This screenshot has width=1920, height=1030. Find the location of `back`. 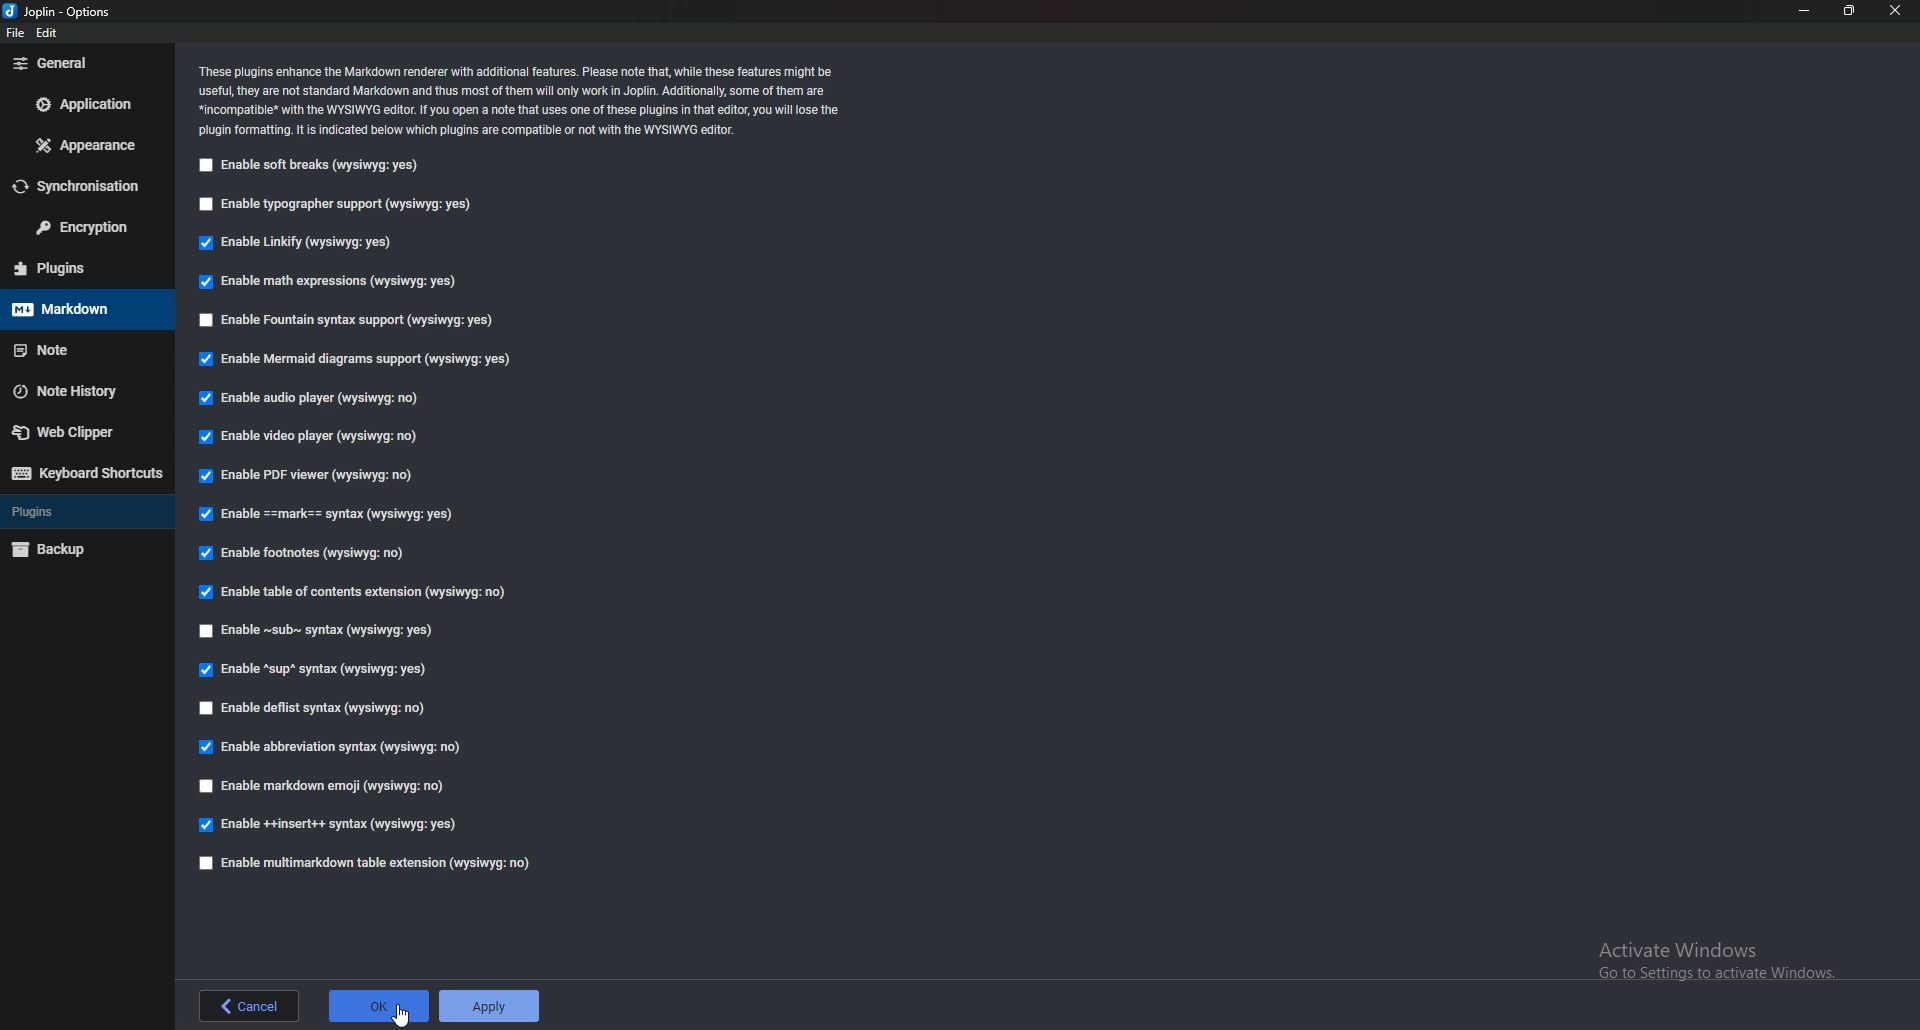

back is located at coordinates (249, 1007).